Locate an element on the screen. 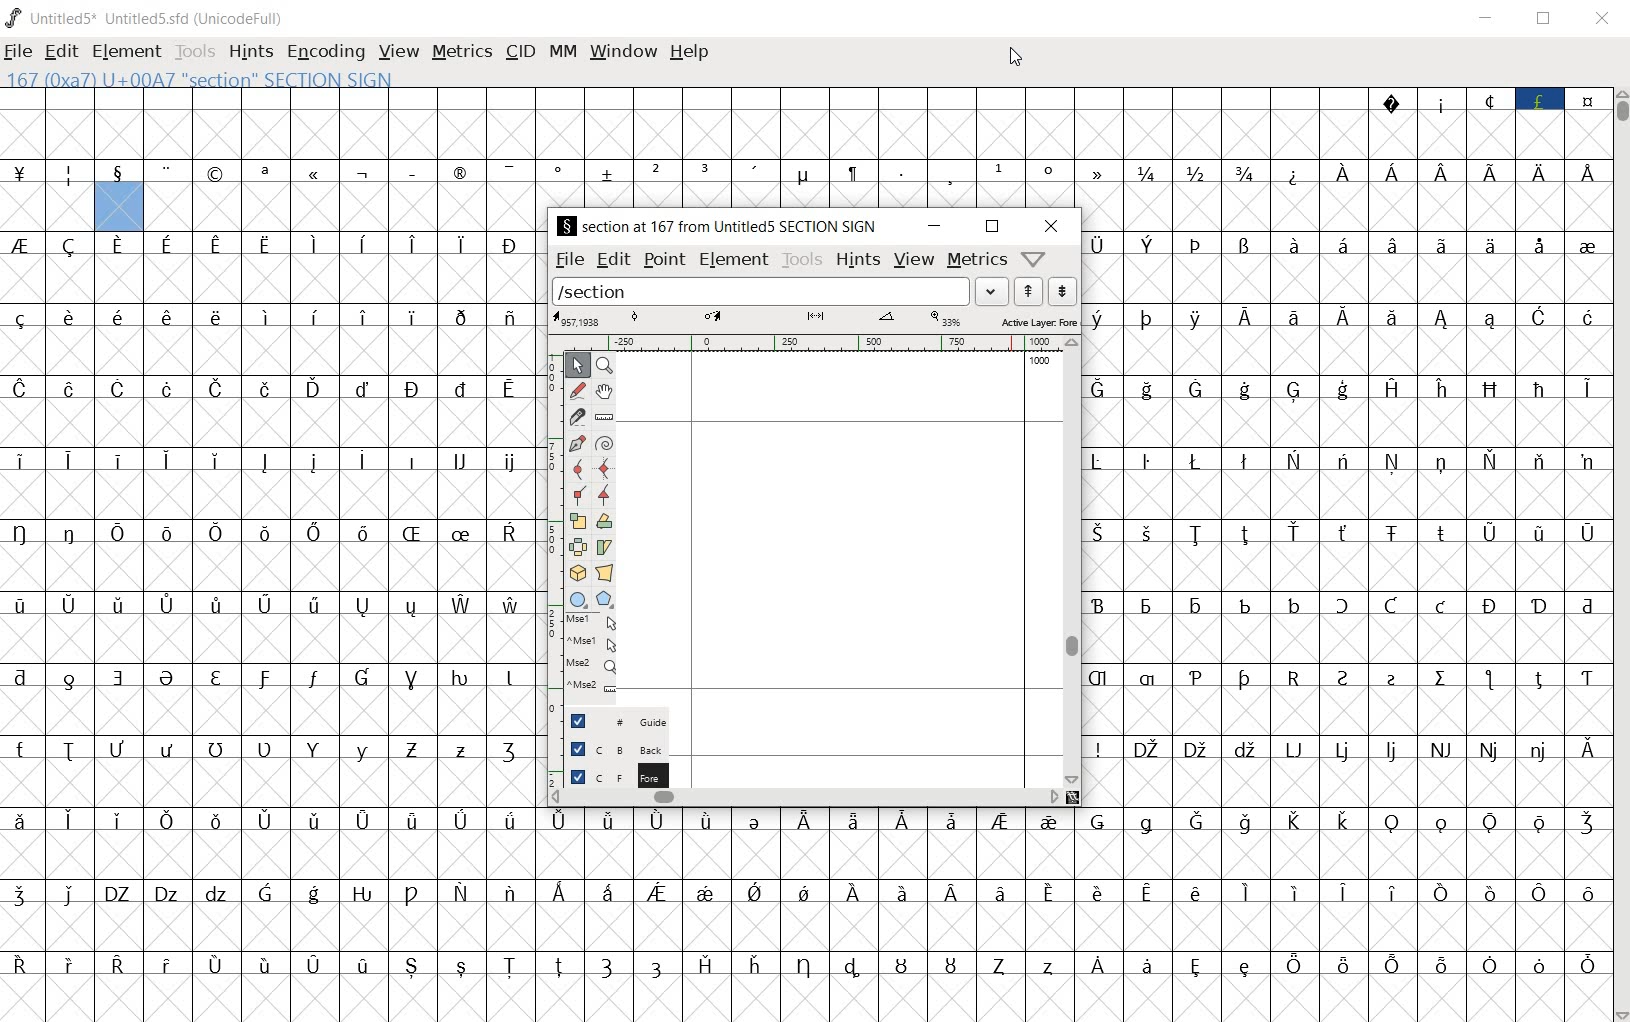 The width and height of the screenshot is (1630, 1022). active layer is located at coordinates (816, 320).